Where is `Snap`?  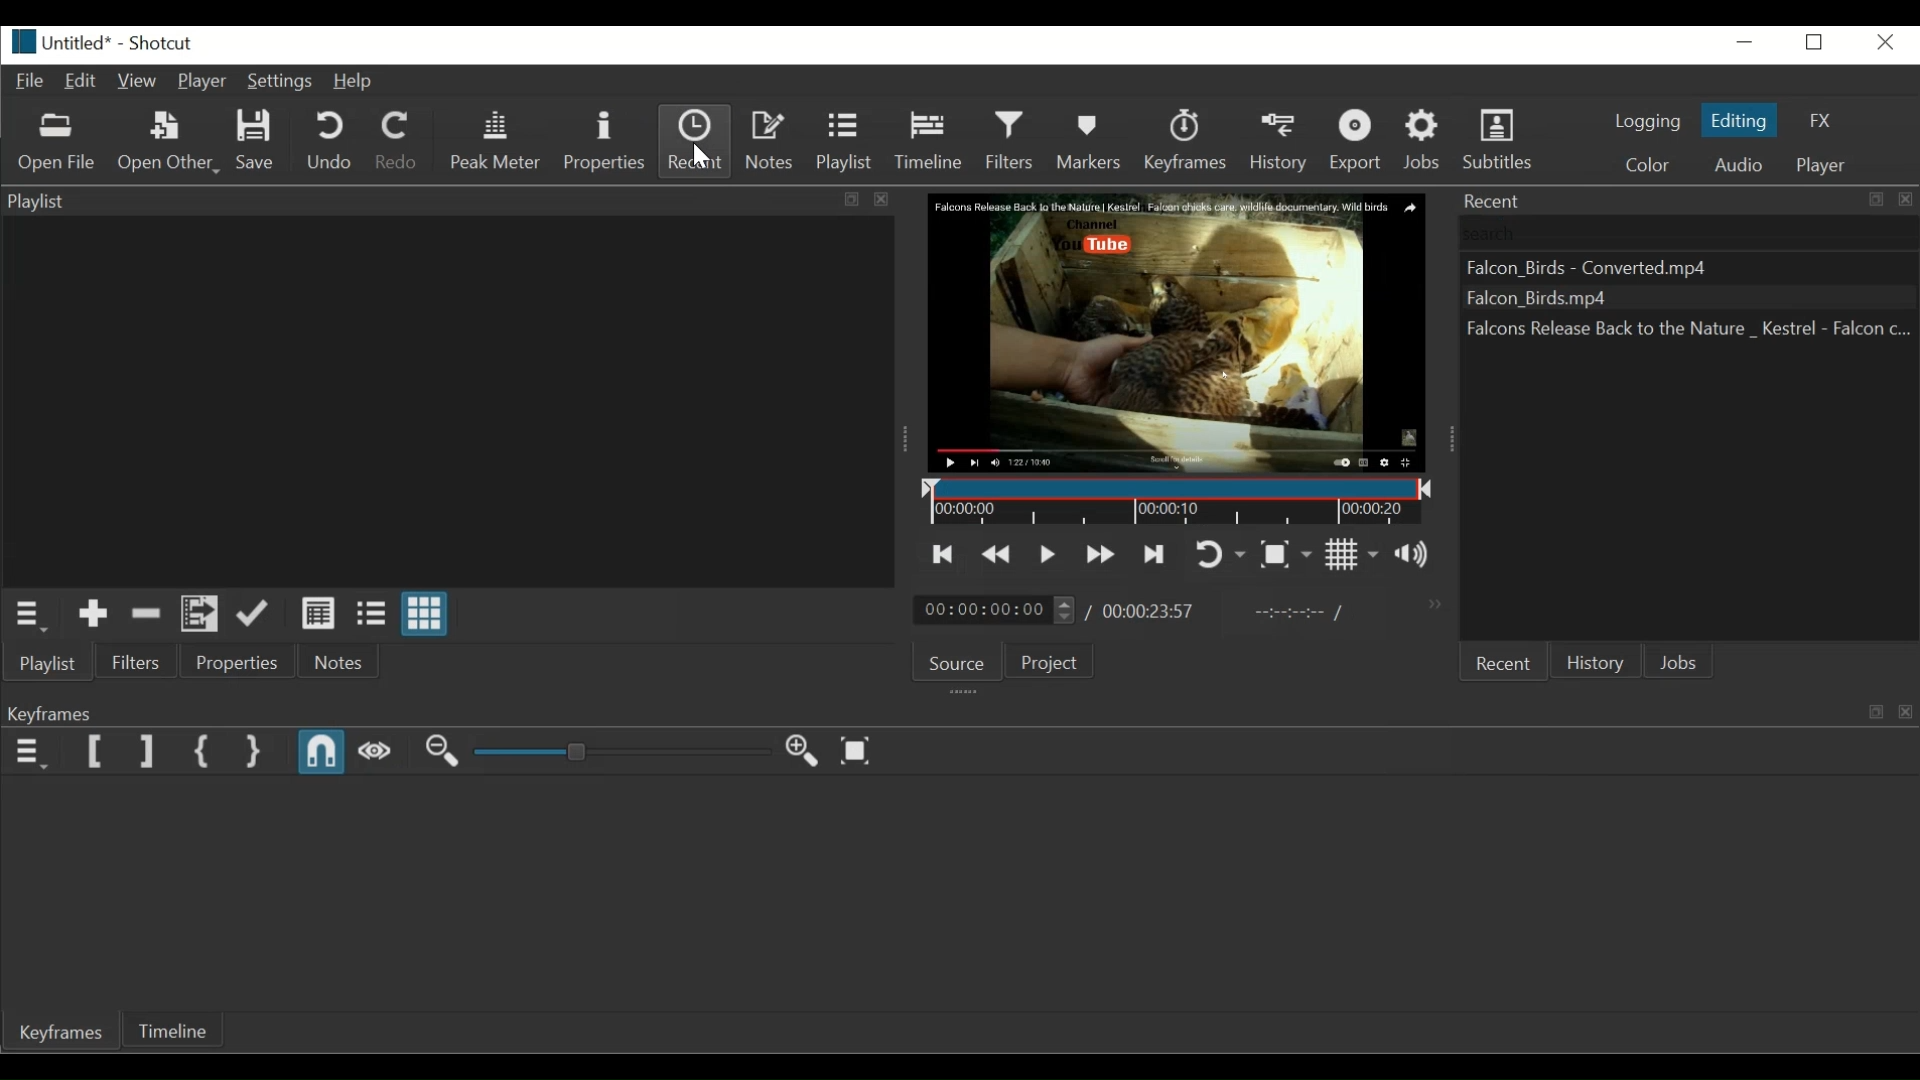
Snap is located at coordinates (321, 750).